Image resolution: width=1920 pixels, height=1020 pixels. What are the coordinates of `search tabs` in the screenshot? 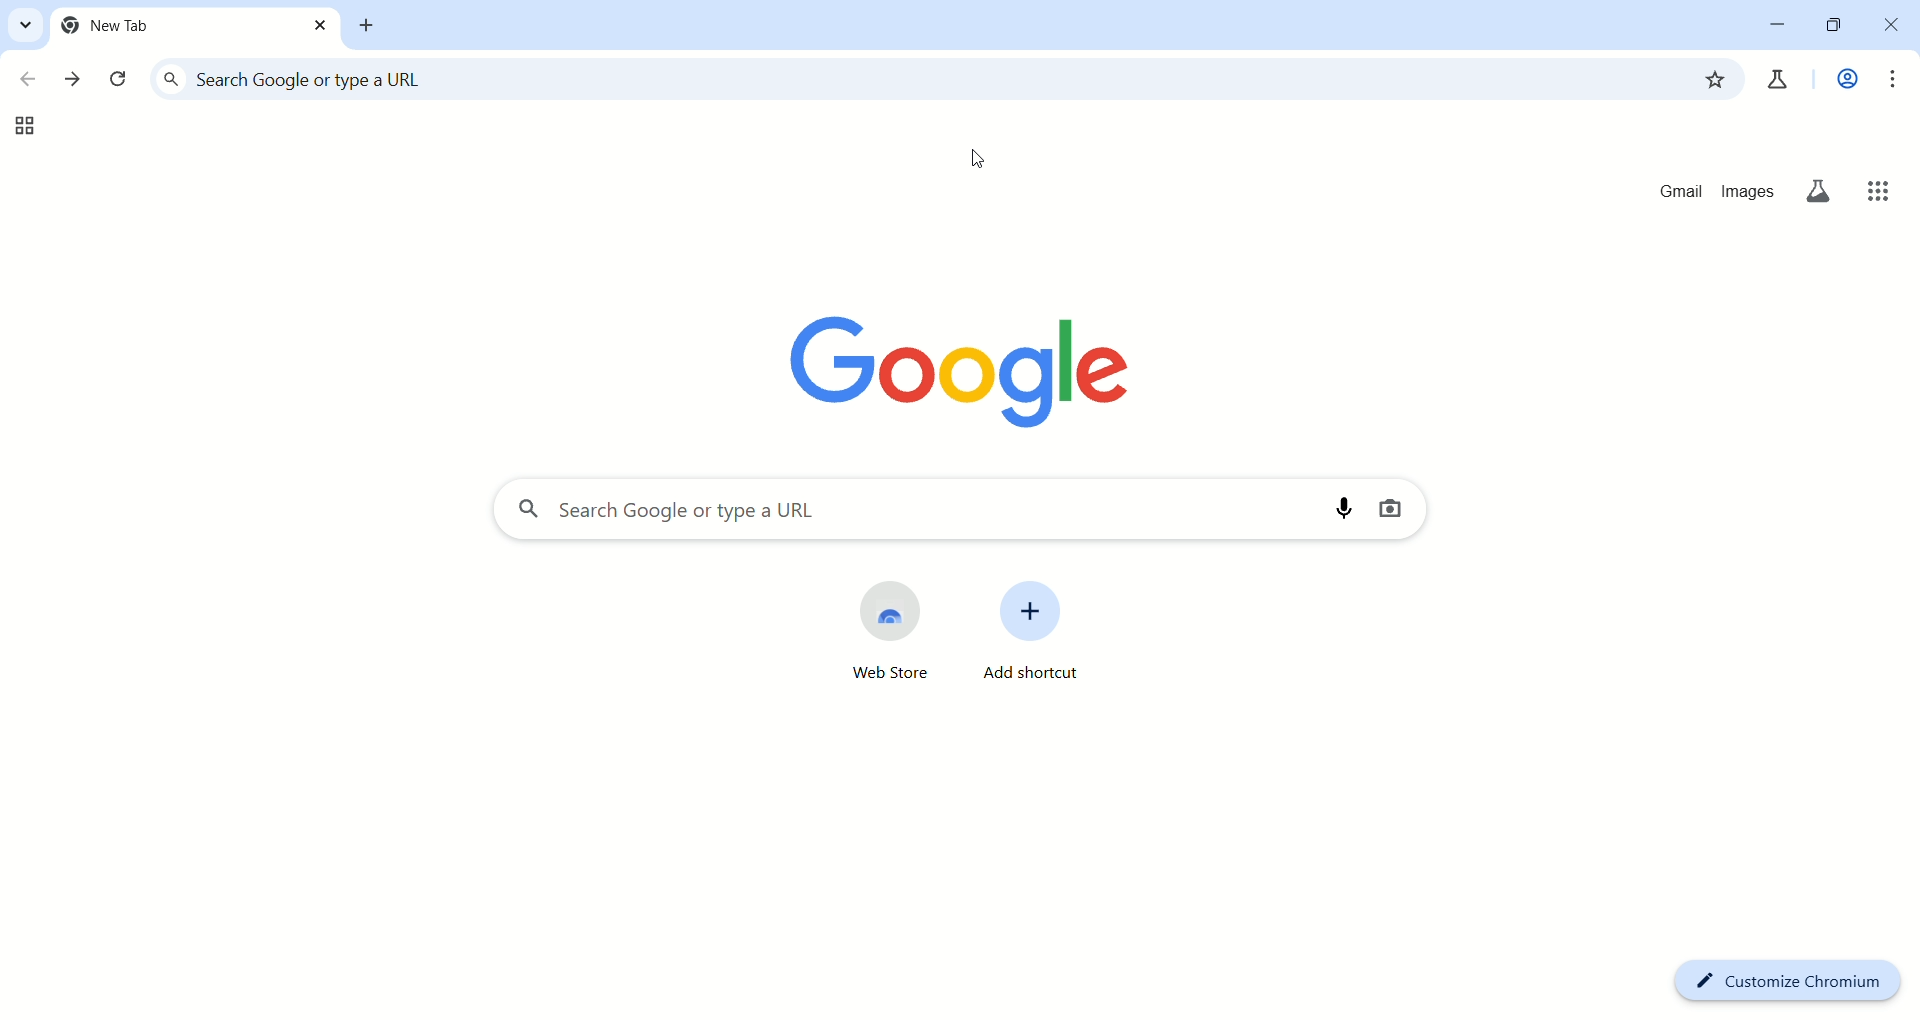 It's located at (23, 24).